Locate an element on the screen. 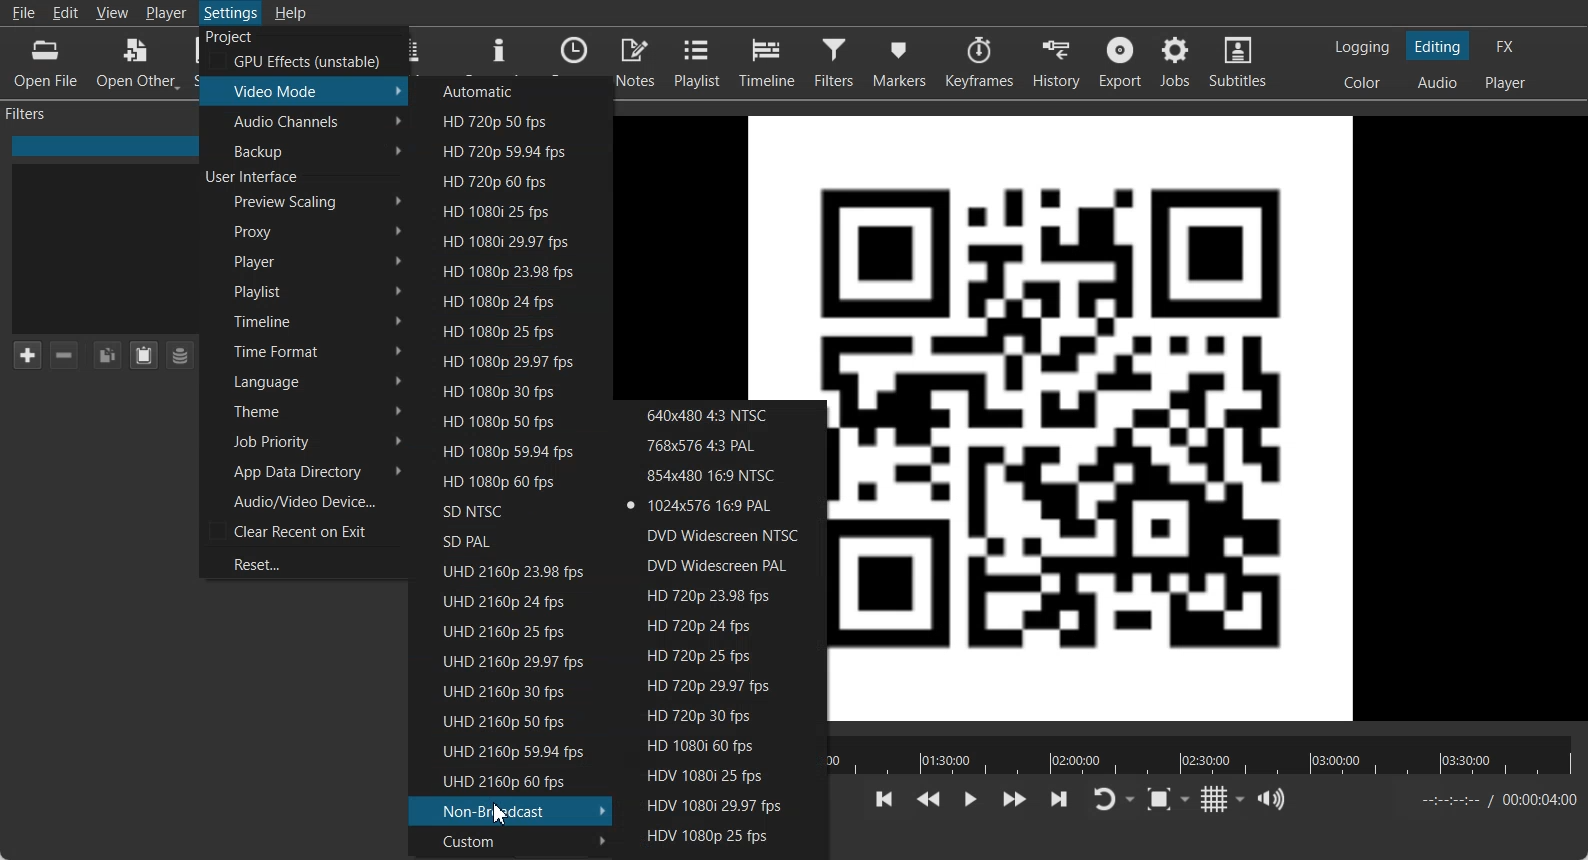 This screenshot has height=860, width=1588. Switch to the Editing layout is located at coordinates (1439, 46).